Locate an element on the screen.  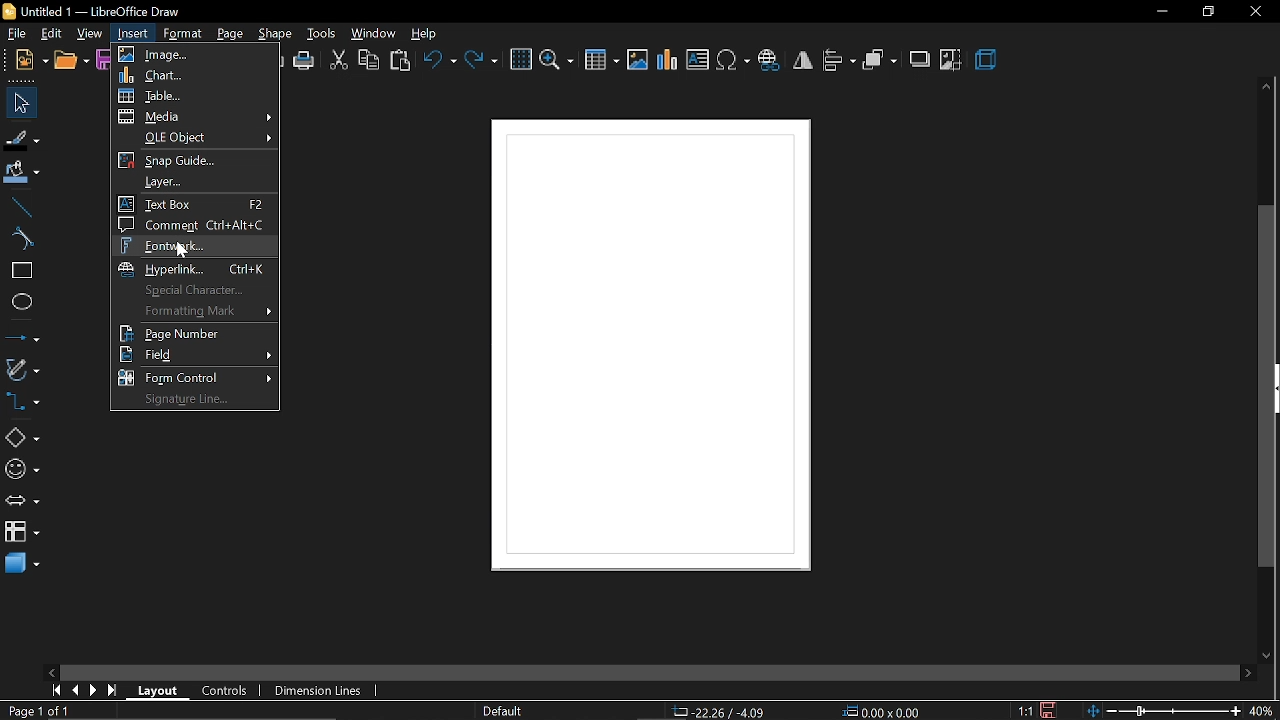
curve is located at coordinates (18, 240).